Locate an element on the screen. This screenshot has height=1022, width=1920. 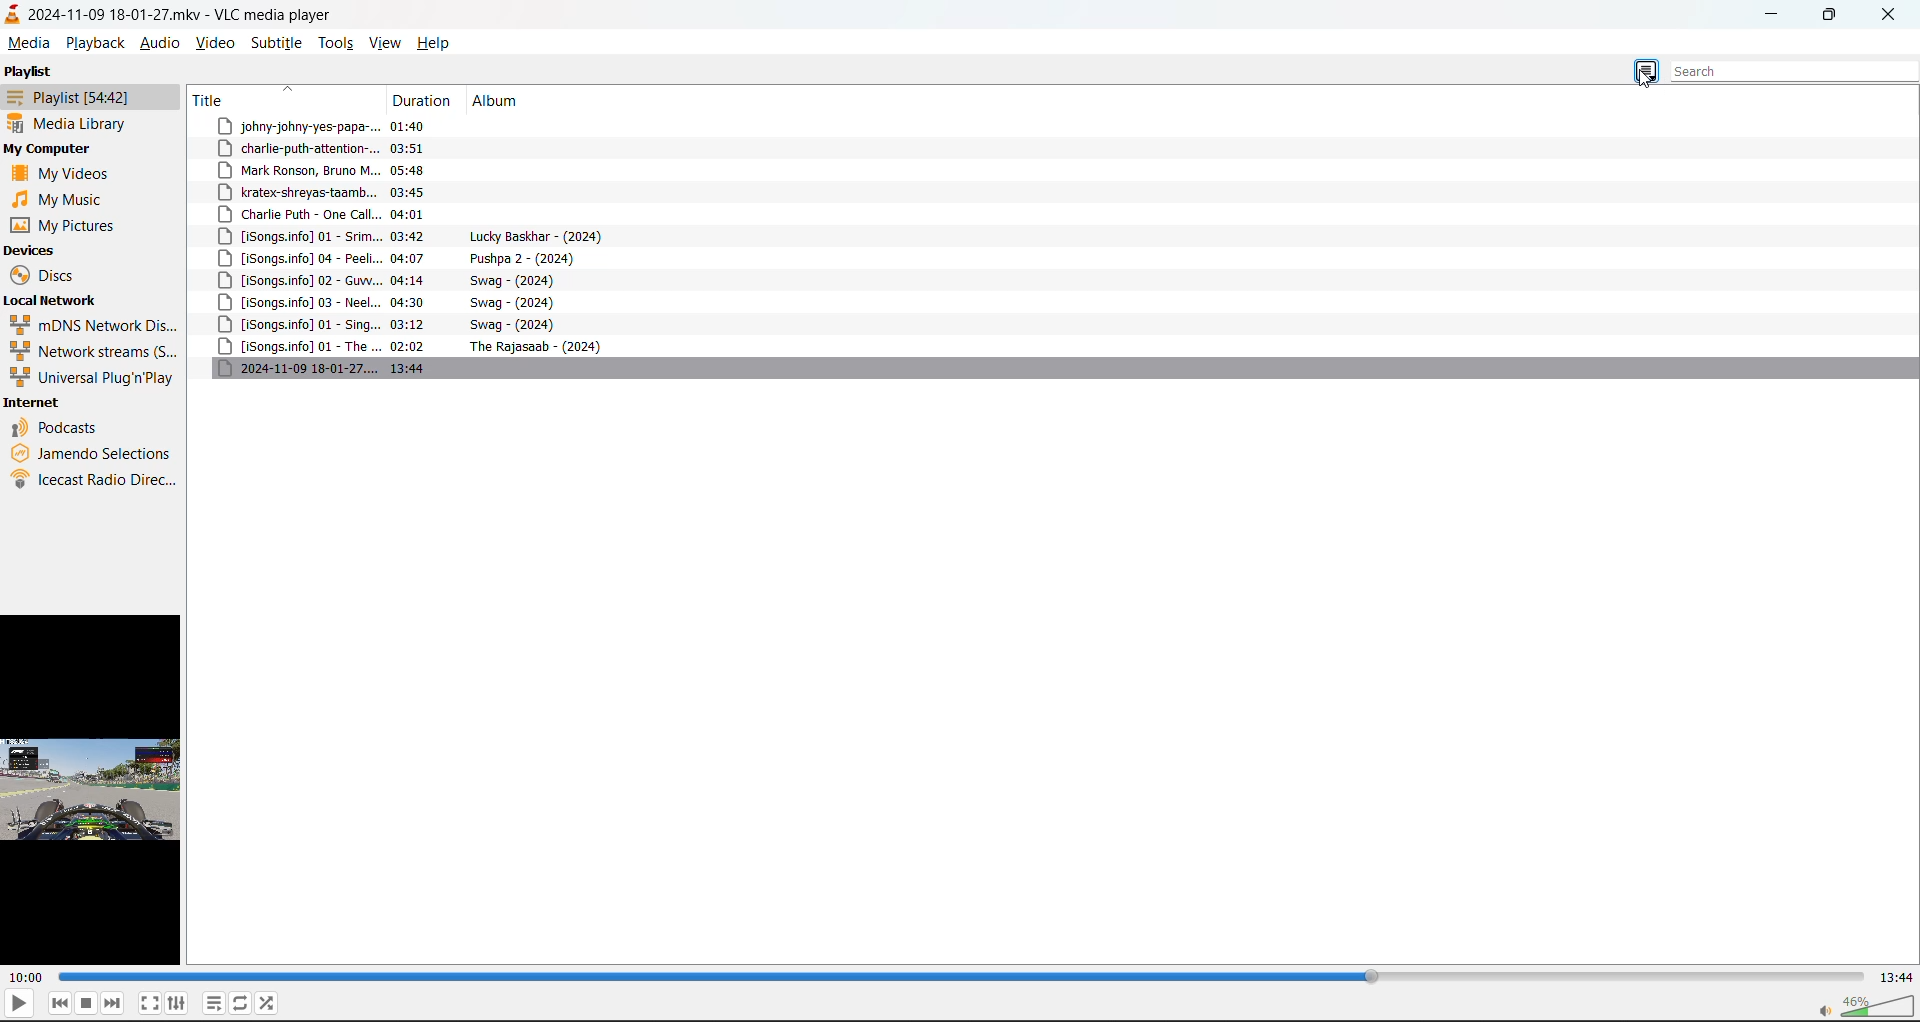
tools is located at coordinates (340, 42).